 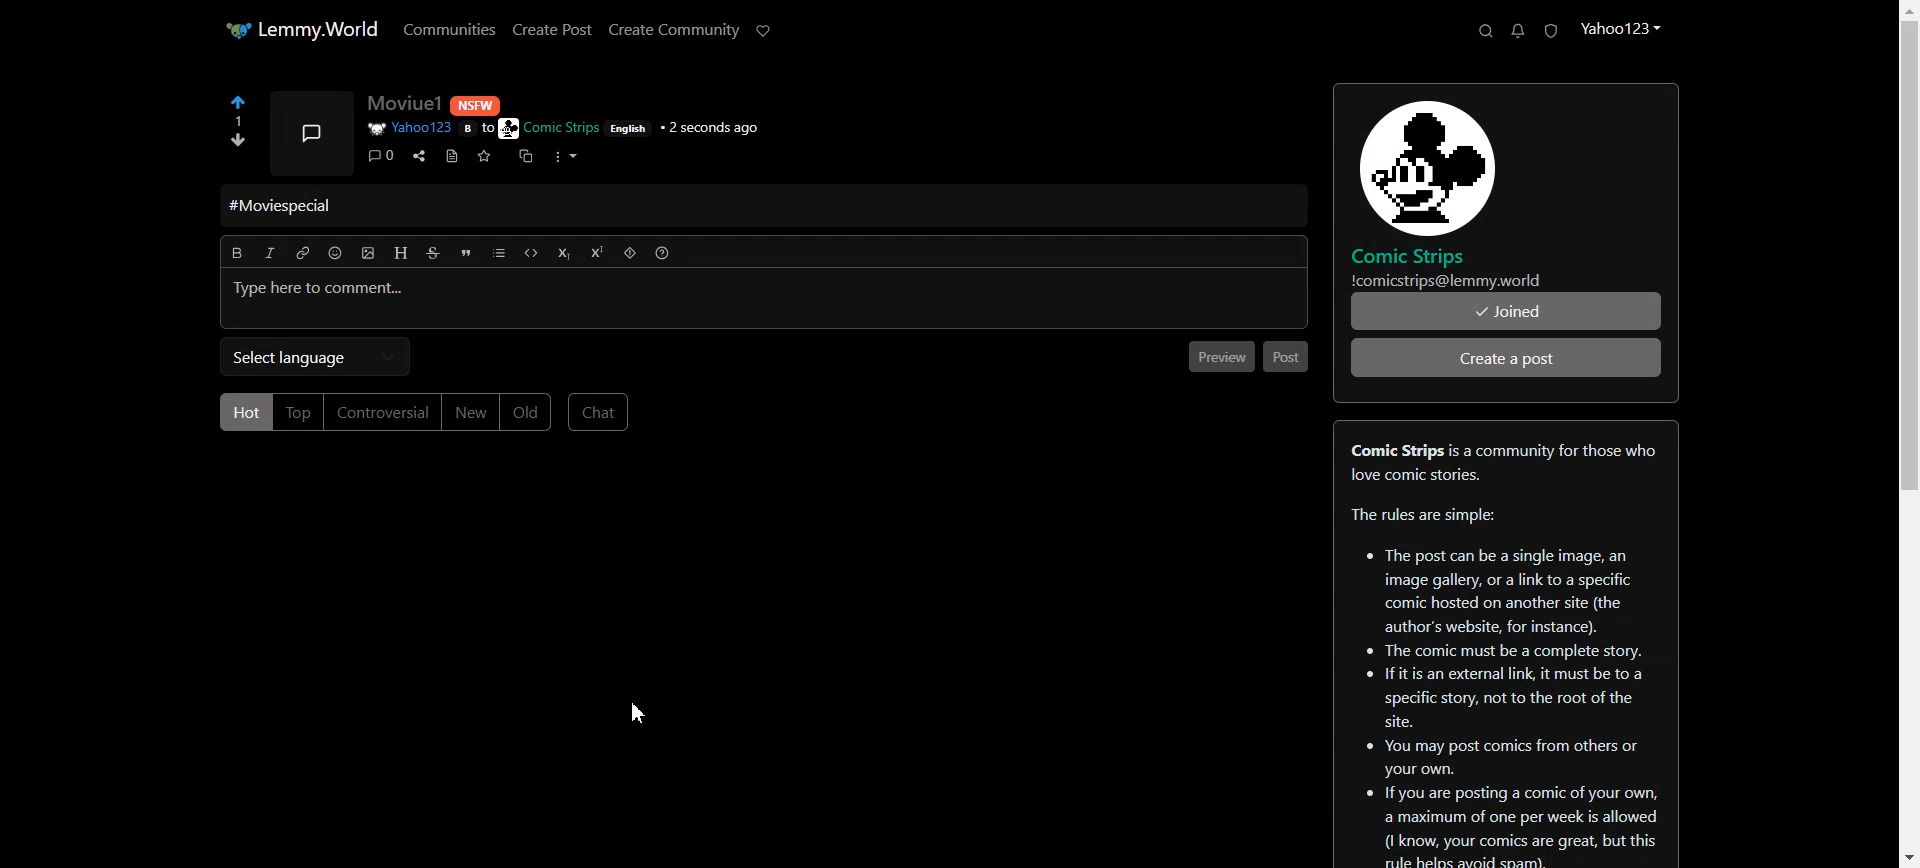 What do you see at coordinates (527, 412) in the screenshot?
I see `Old` at bounding box center [527, 412].